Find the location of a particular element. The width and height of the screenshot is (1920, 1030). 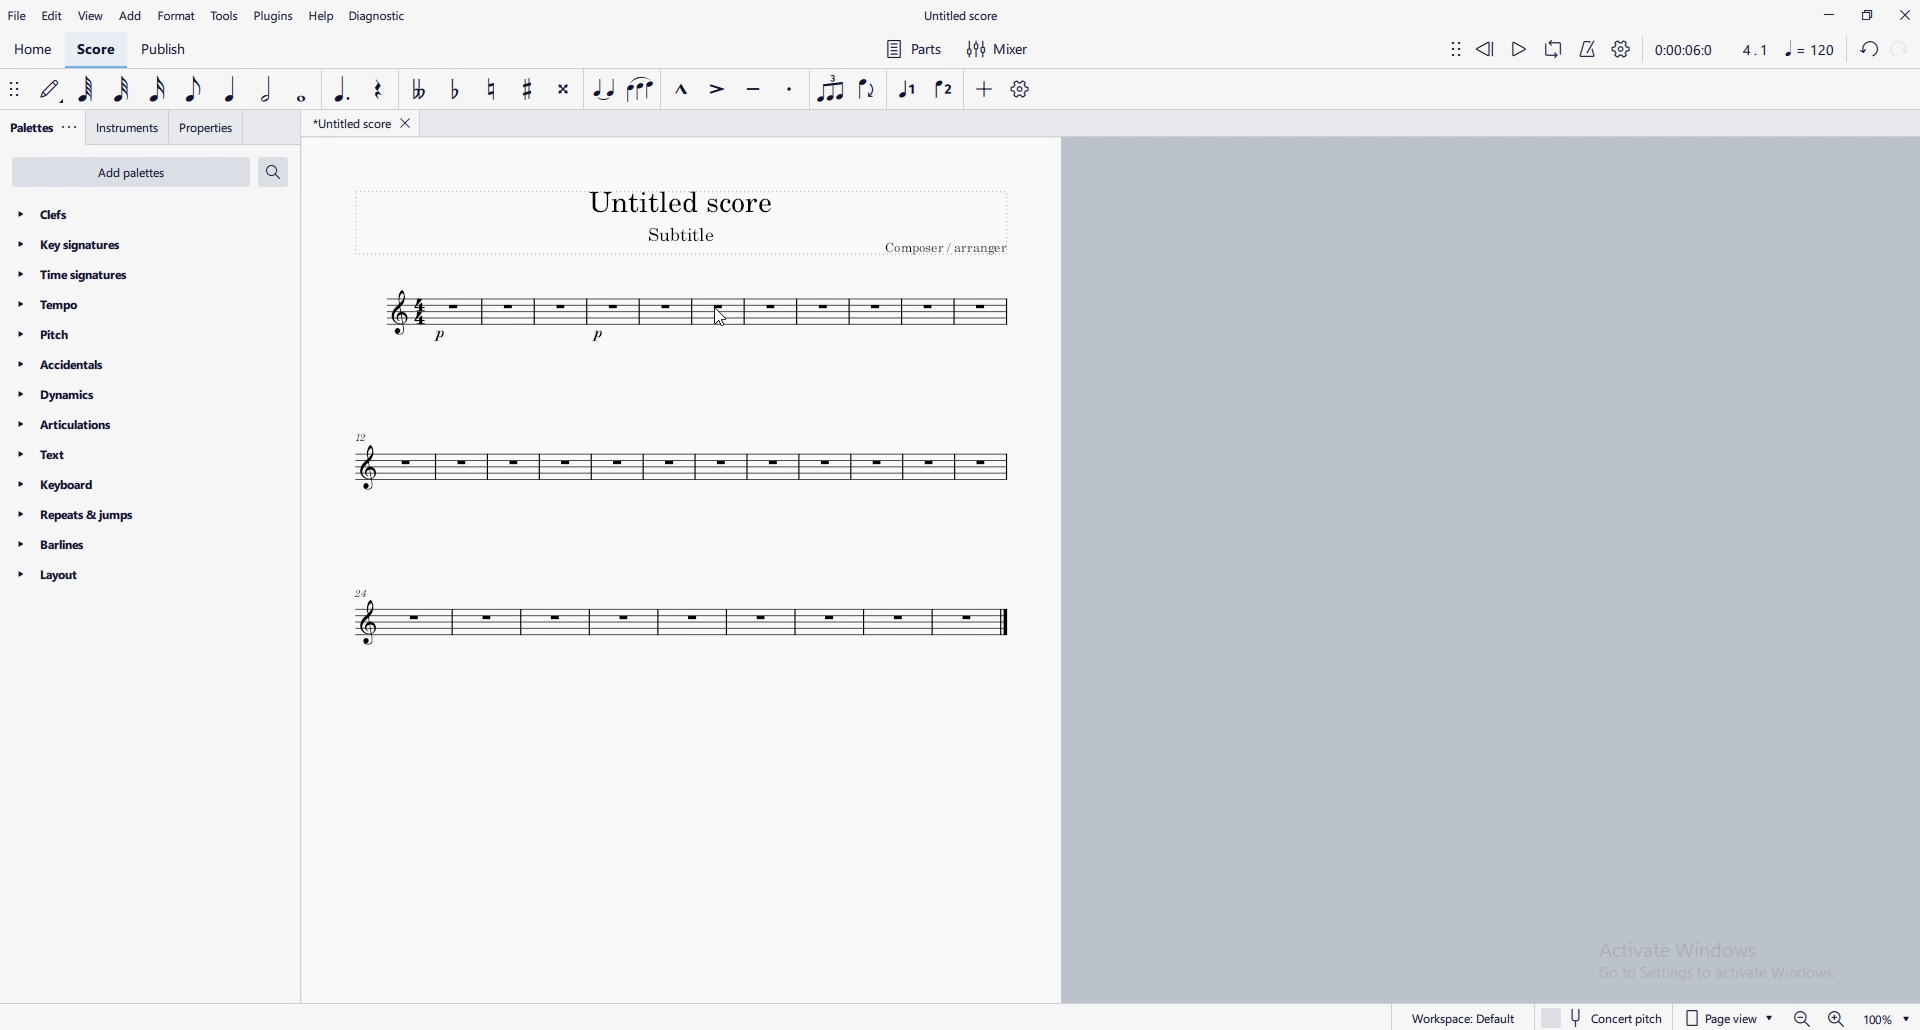

text is located at coordinates (129, 454).